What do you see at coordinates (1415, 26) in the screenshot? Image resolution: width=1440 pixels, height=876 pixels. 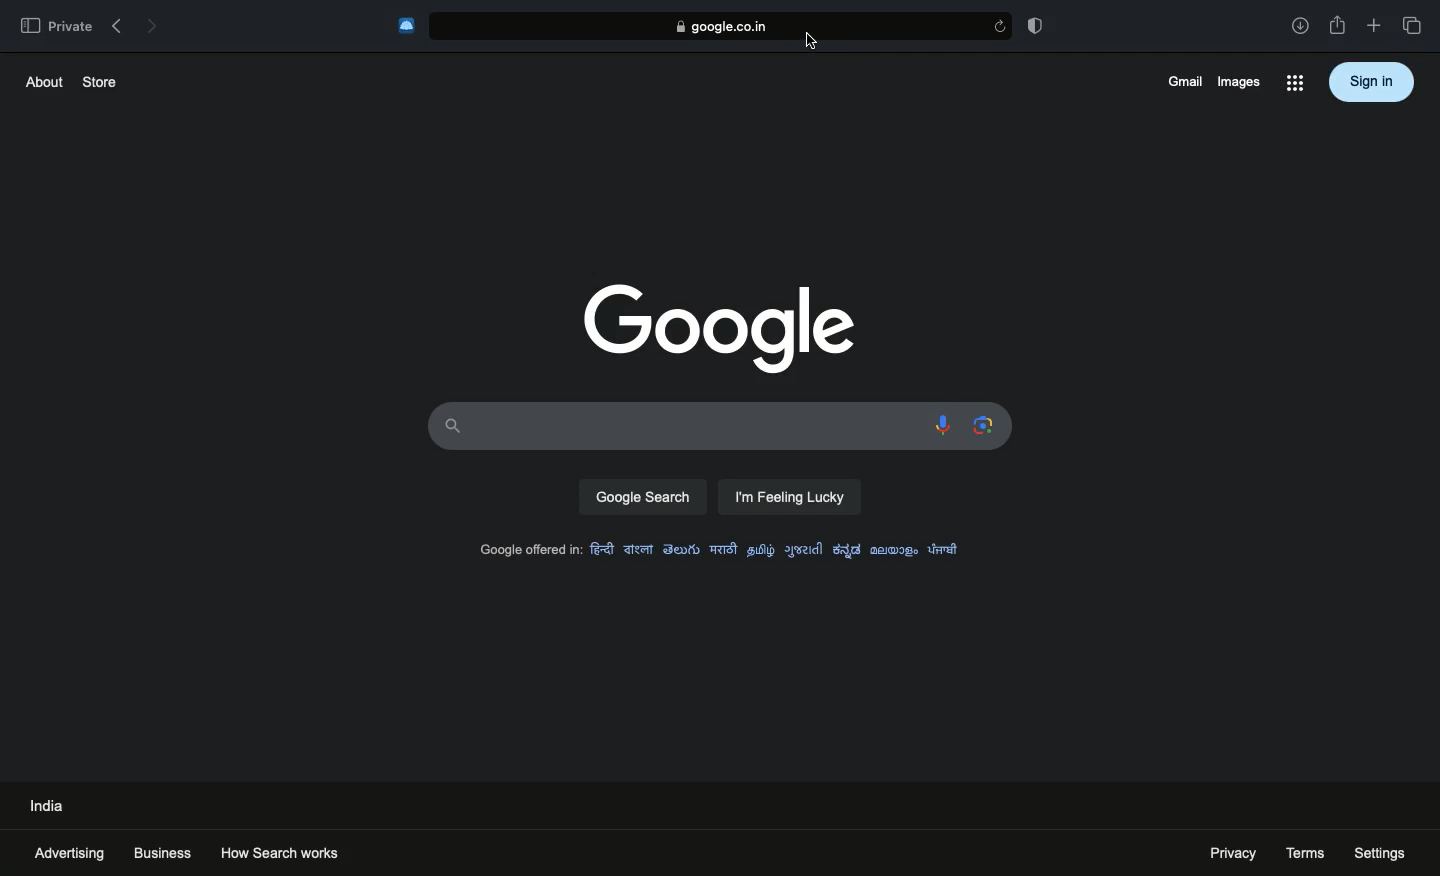 I see `Tabs` at bounding box center [1415, 26].